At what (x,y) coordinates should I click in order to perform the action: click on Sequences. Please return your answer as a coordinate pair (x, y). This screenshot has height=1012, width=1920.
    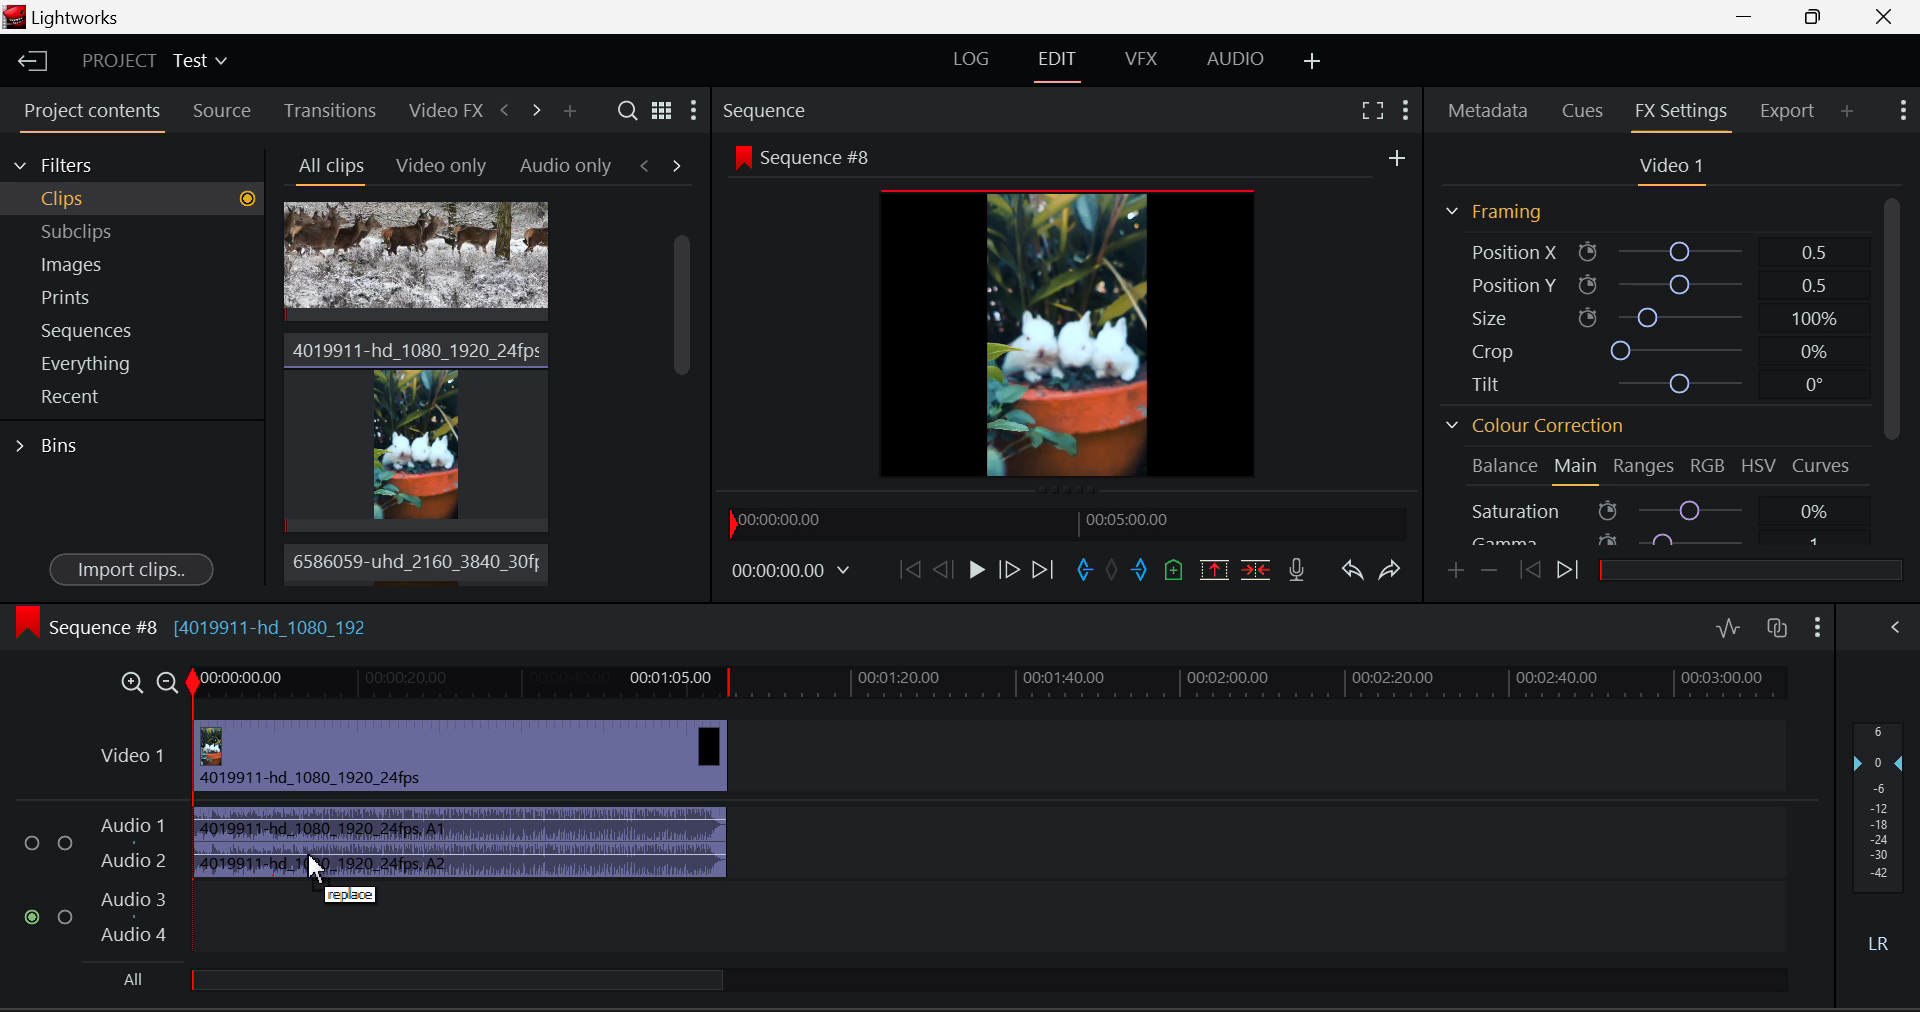
    Looking at the image, I should click on (134, 329).